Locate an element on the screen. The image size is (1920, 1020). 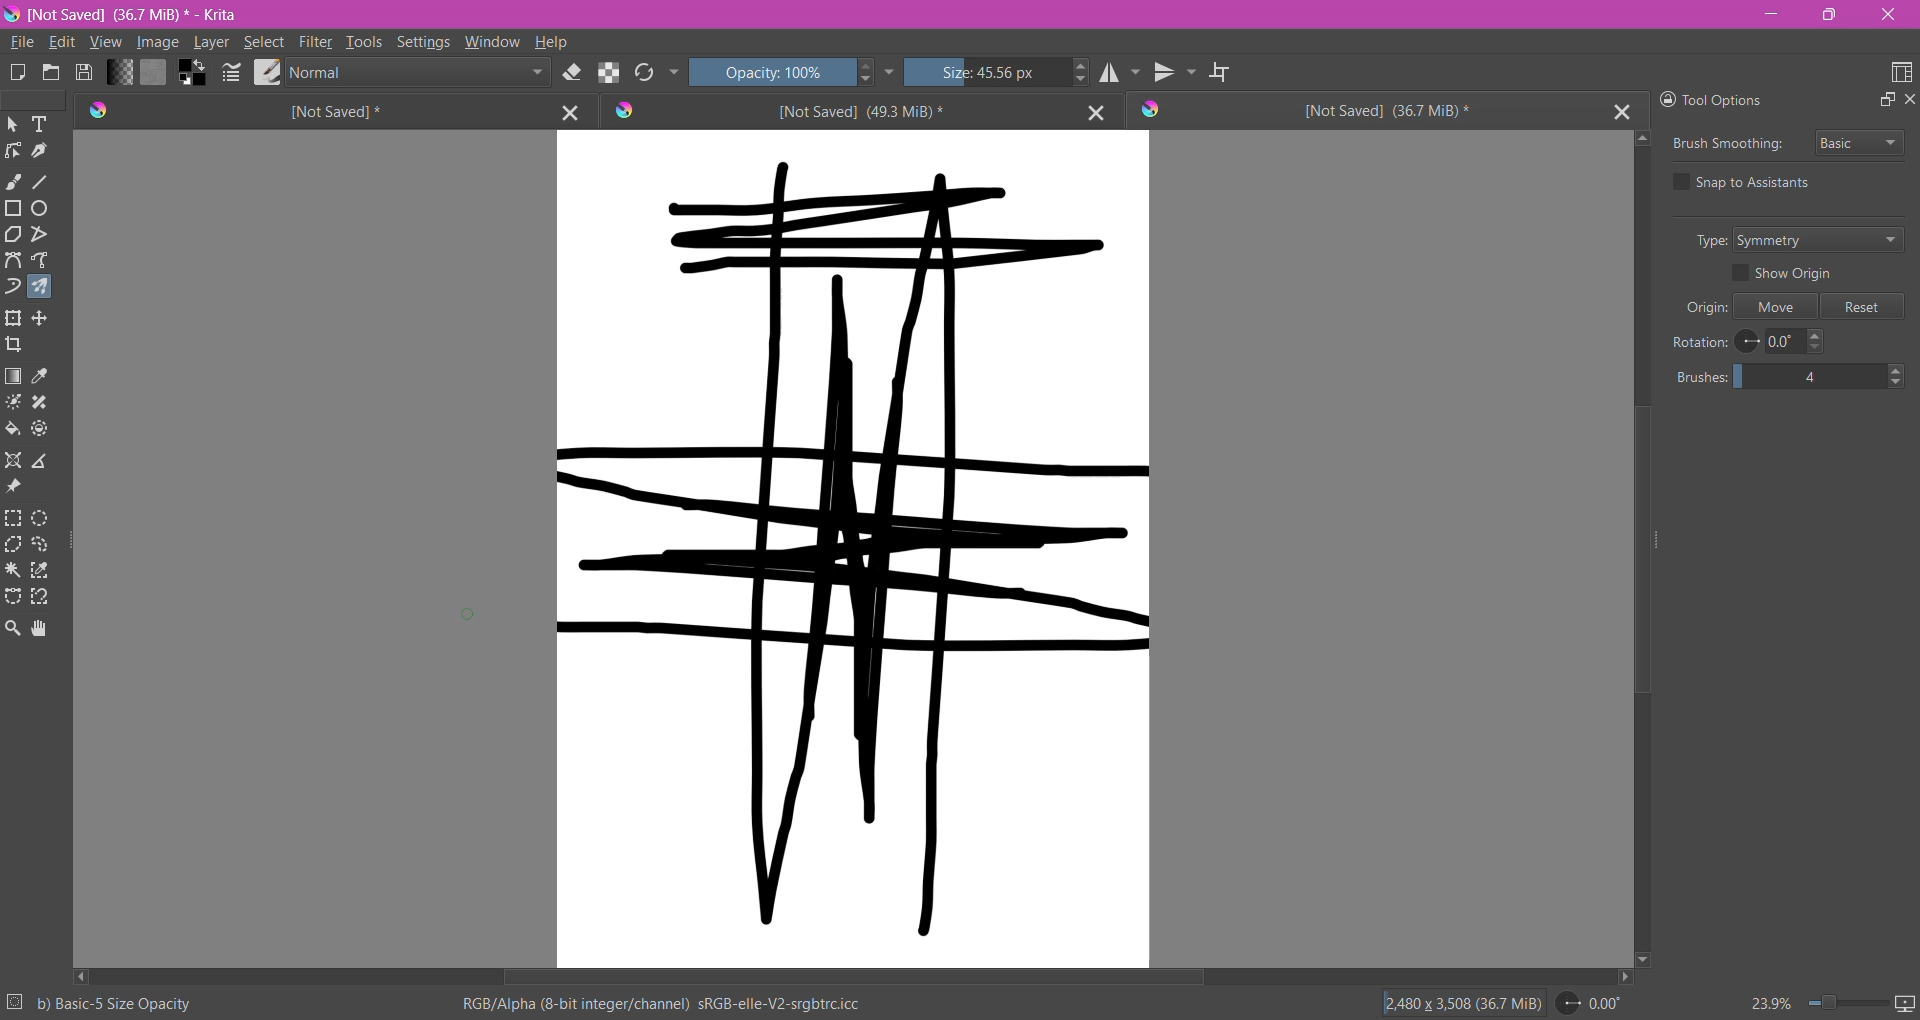
Fill a contagious area of color with a color, or a fill selection is located at coordinates (14, 429).